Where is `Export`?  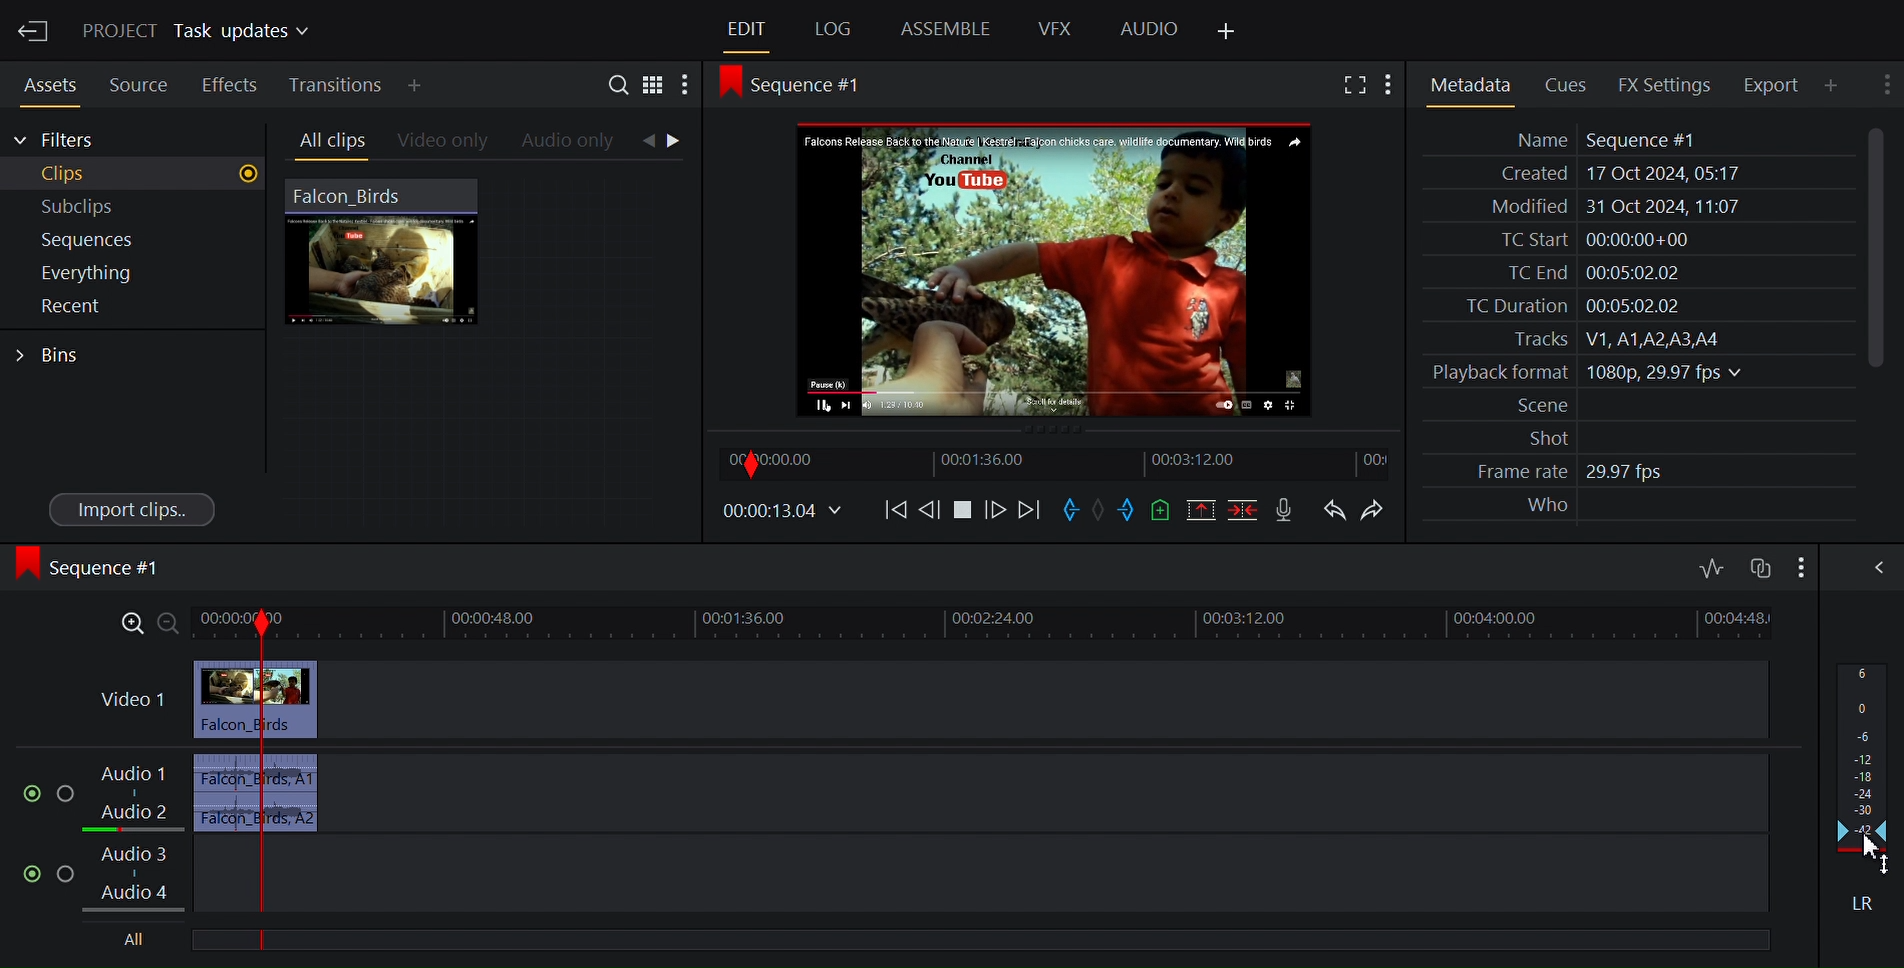
Export is located at coordinates (1769, 85).